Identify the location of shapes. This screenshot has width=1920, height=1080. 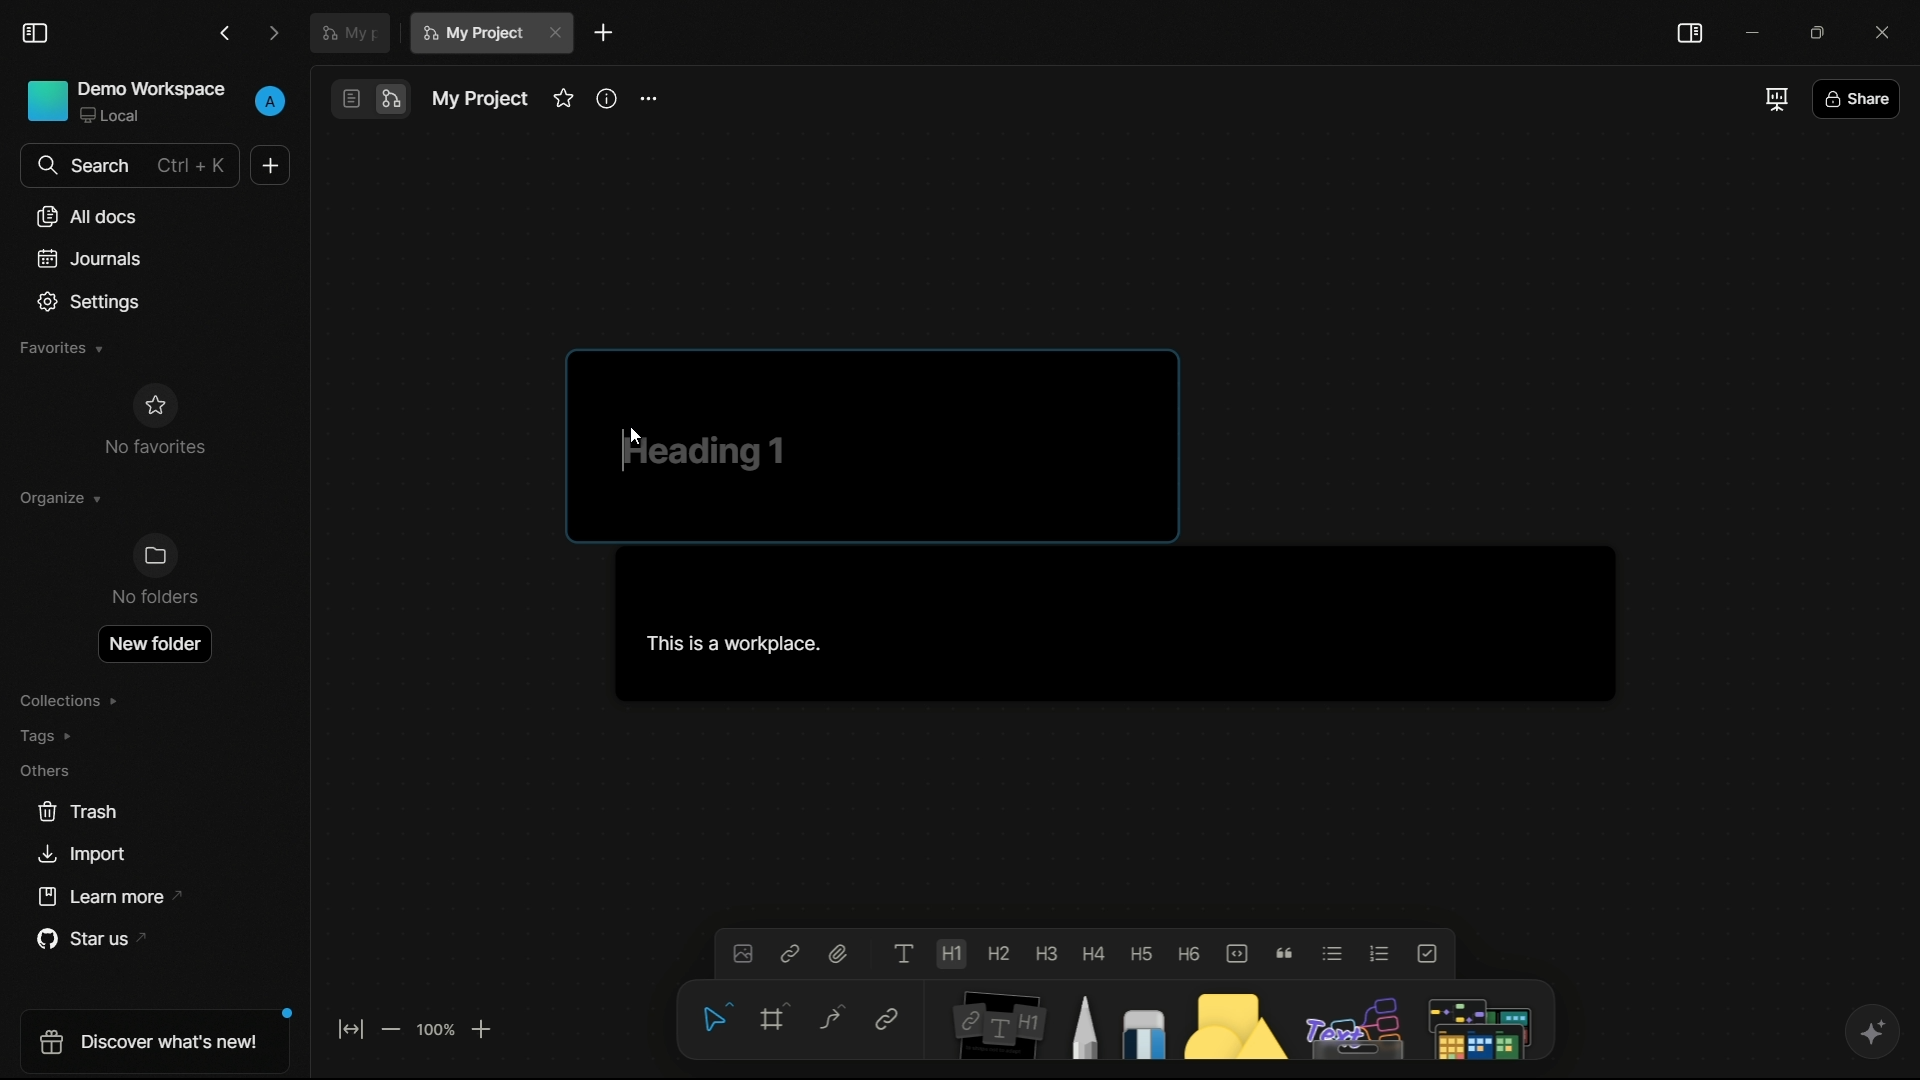
(1231, 1018).